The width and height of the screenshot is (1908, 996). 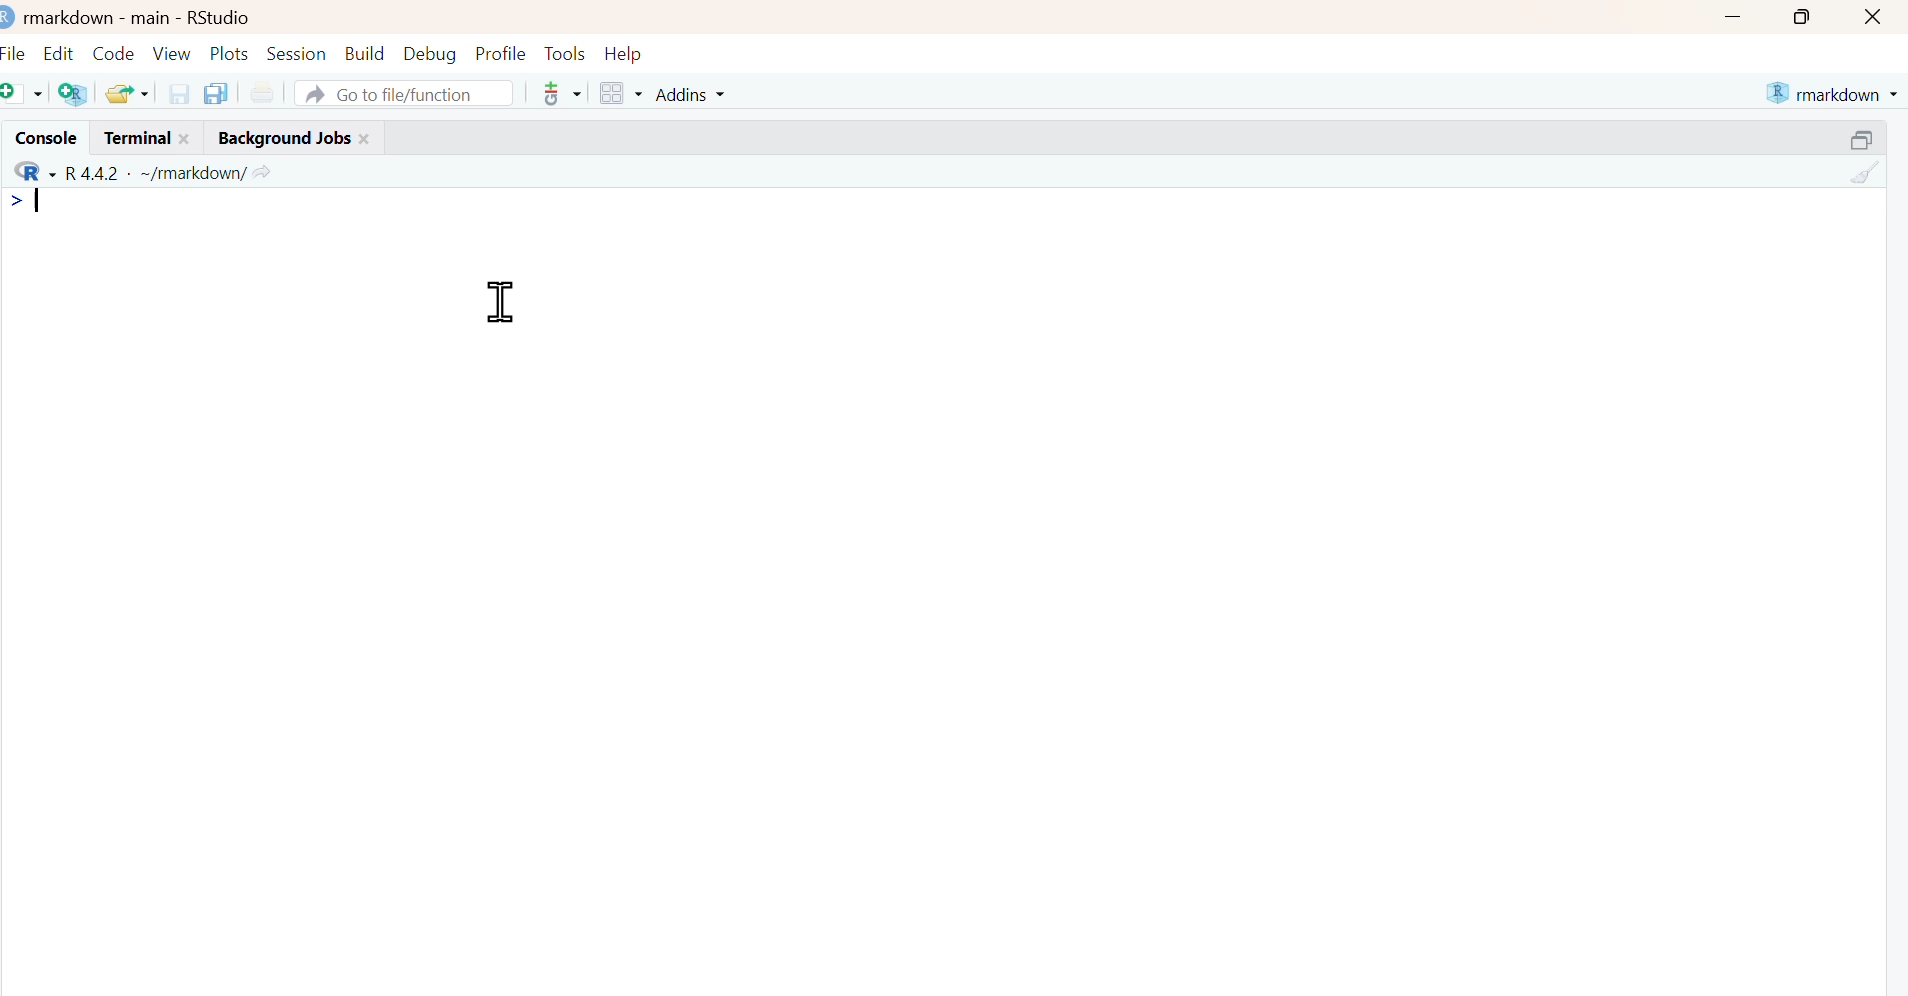 What do you see at coordinates (366, 49) in the screenshot?
I see `Build` at bounding box center [366, 49].